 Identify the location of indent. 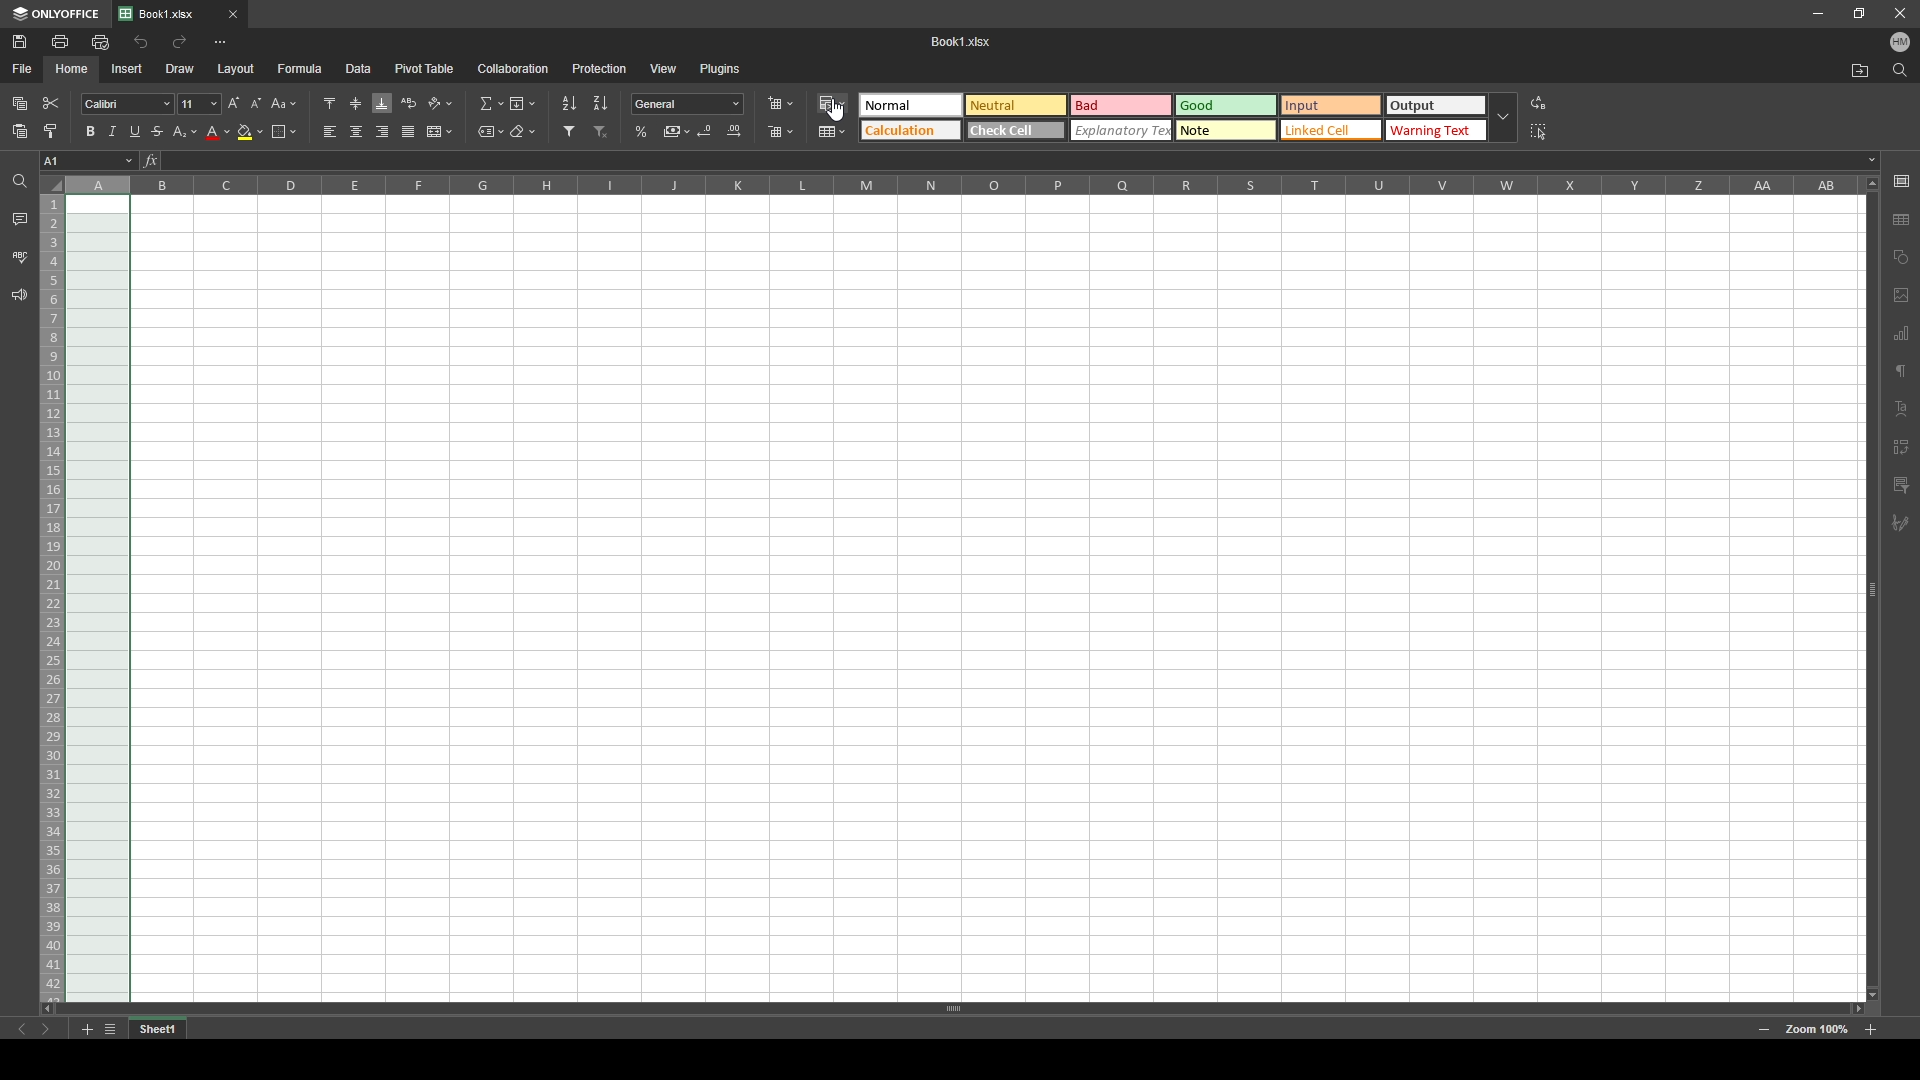
(1902, 448).